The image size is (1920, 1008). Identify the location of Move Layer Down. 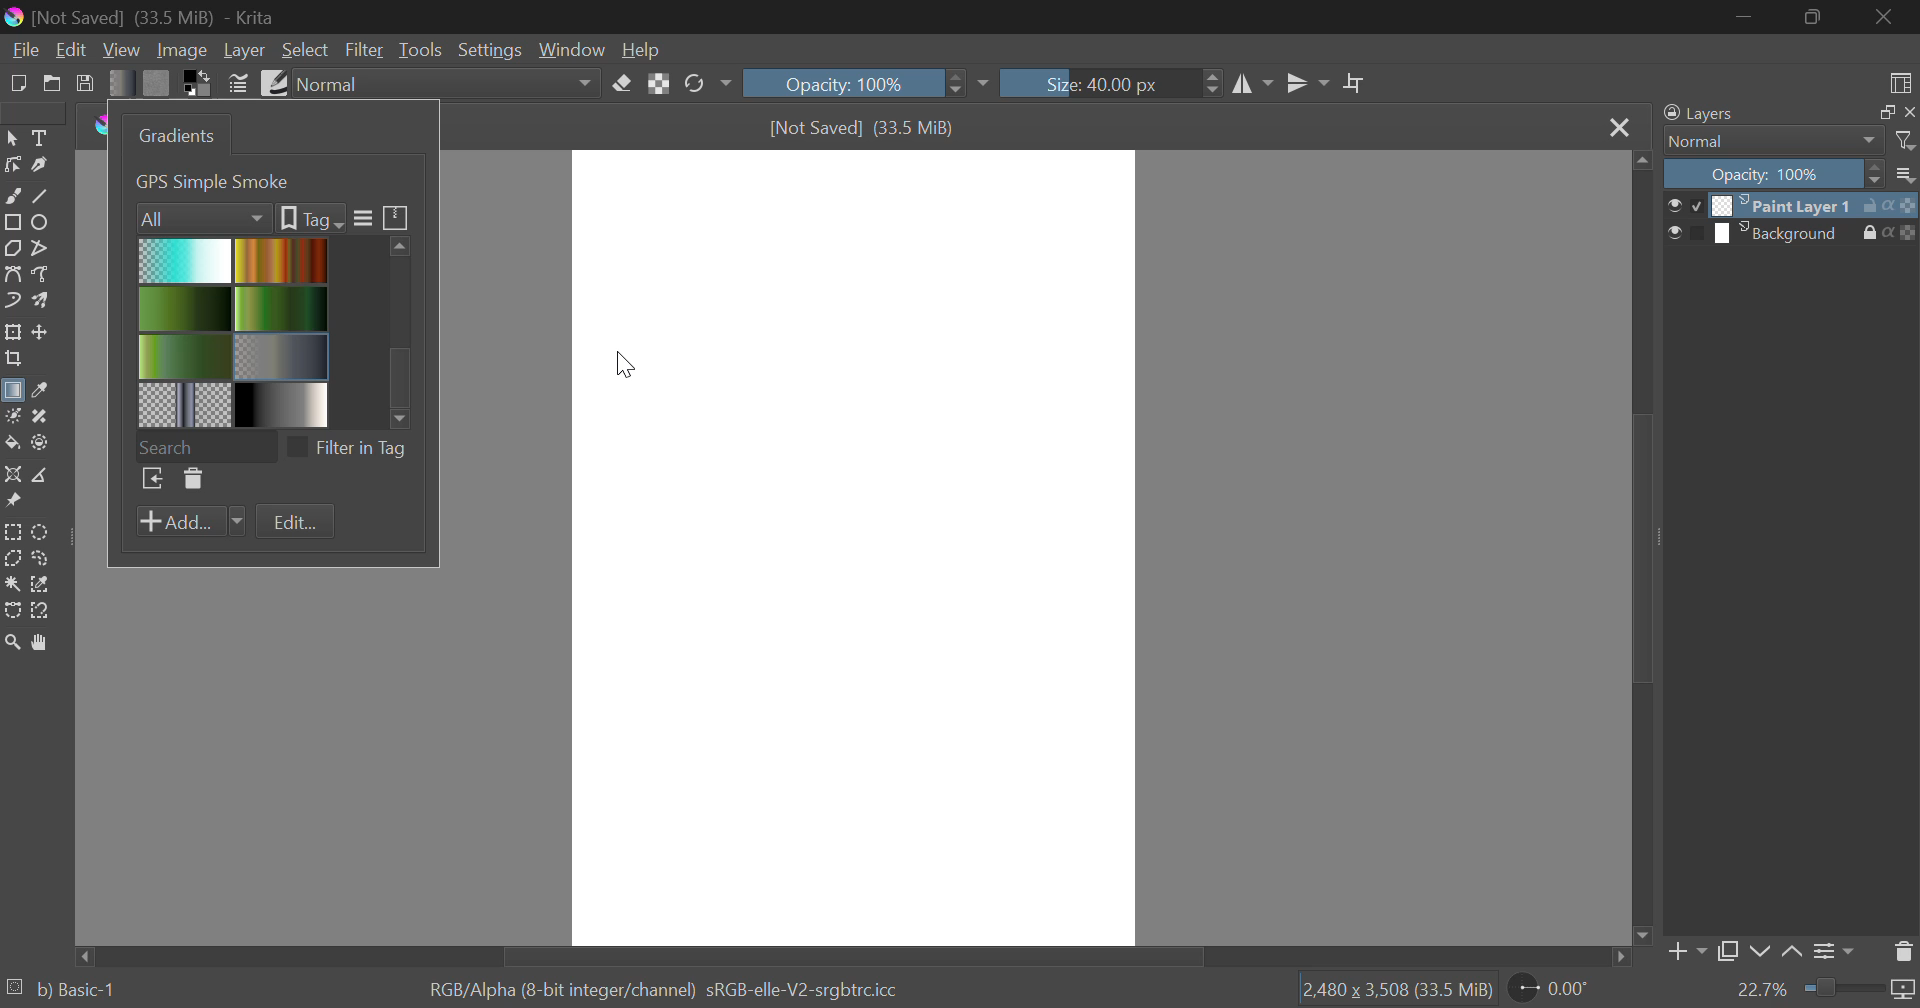
(1760, 953).